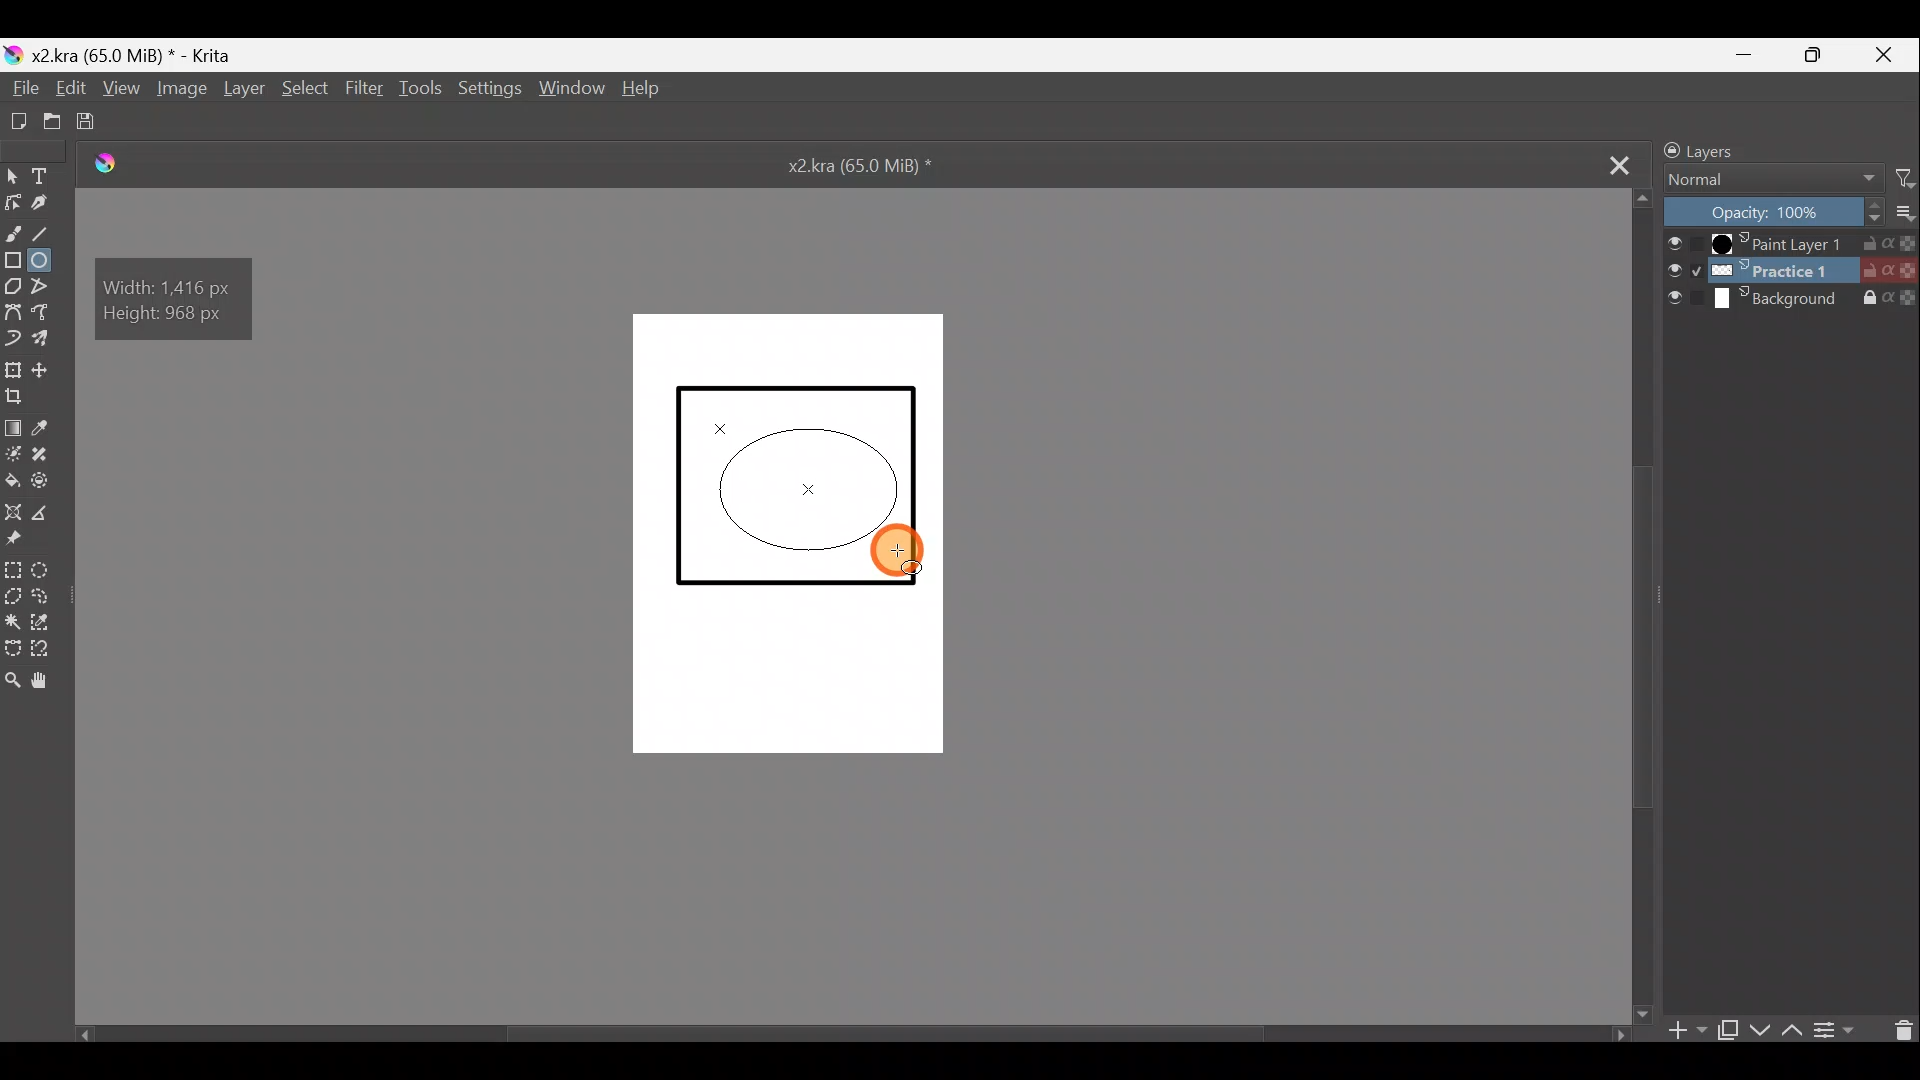 This screenshot has width=1920, height=1080. Describe the element at coordinates (1766, 211) in the screenshot. I see `Opacity: 100%` at that location.